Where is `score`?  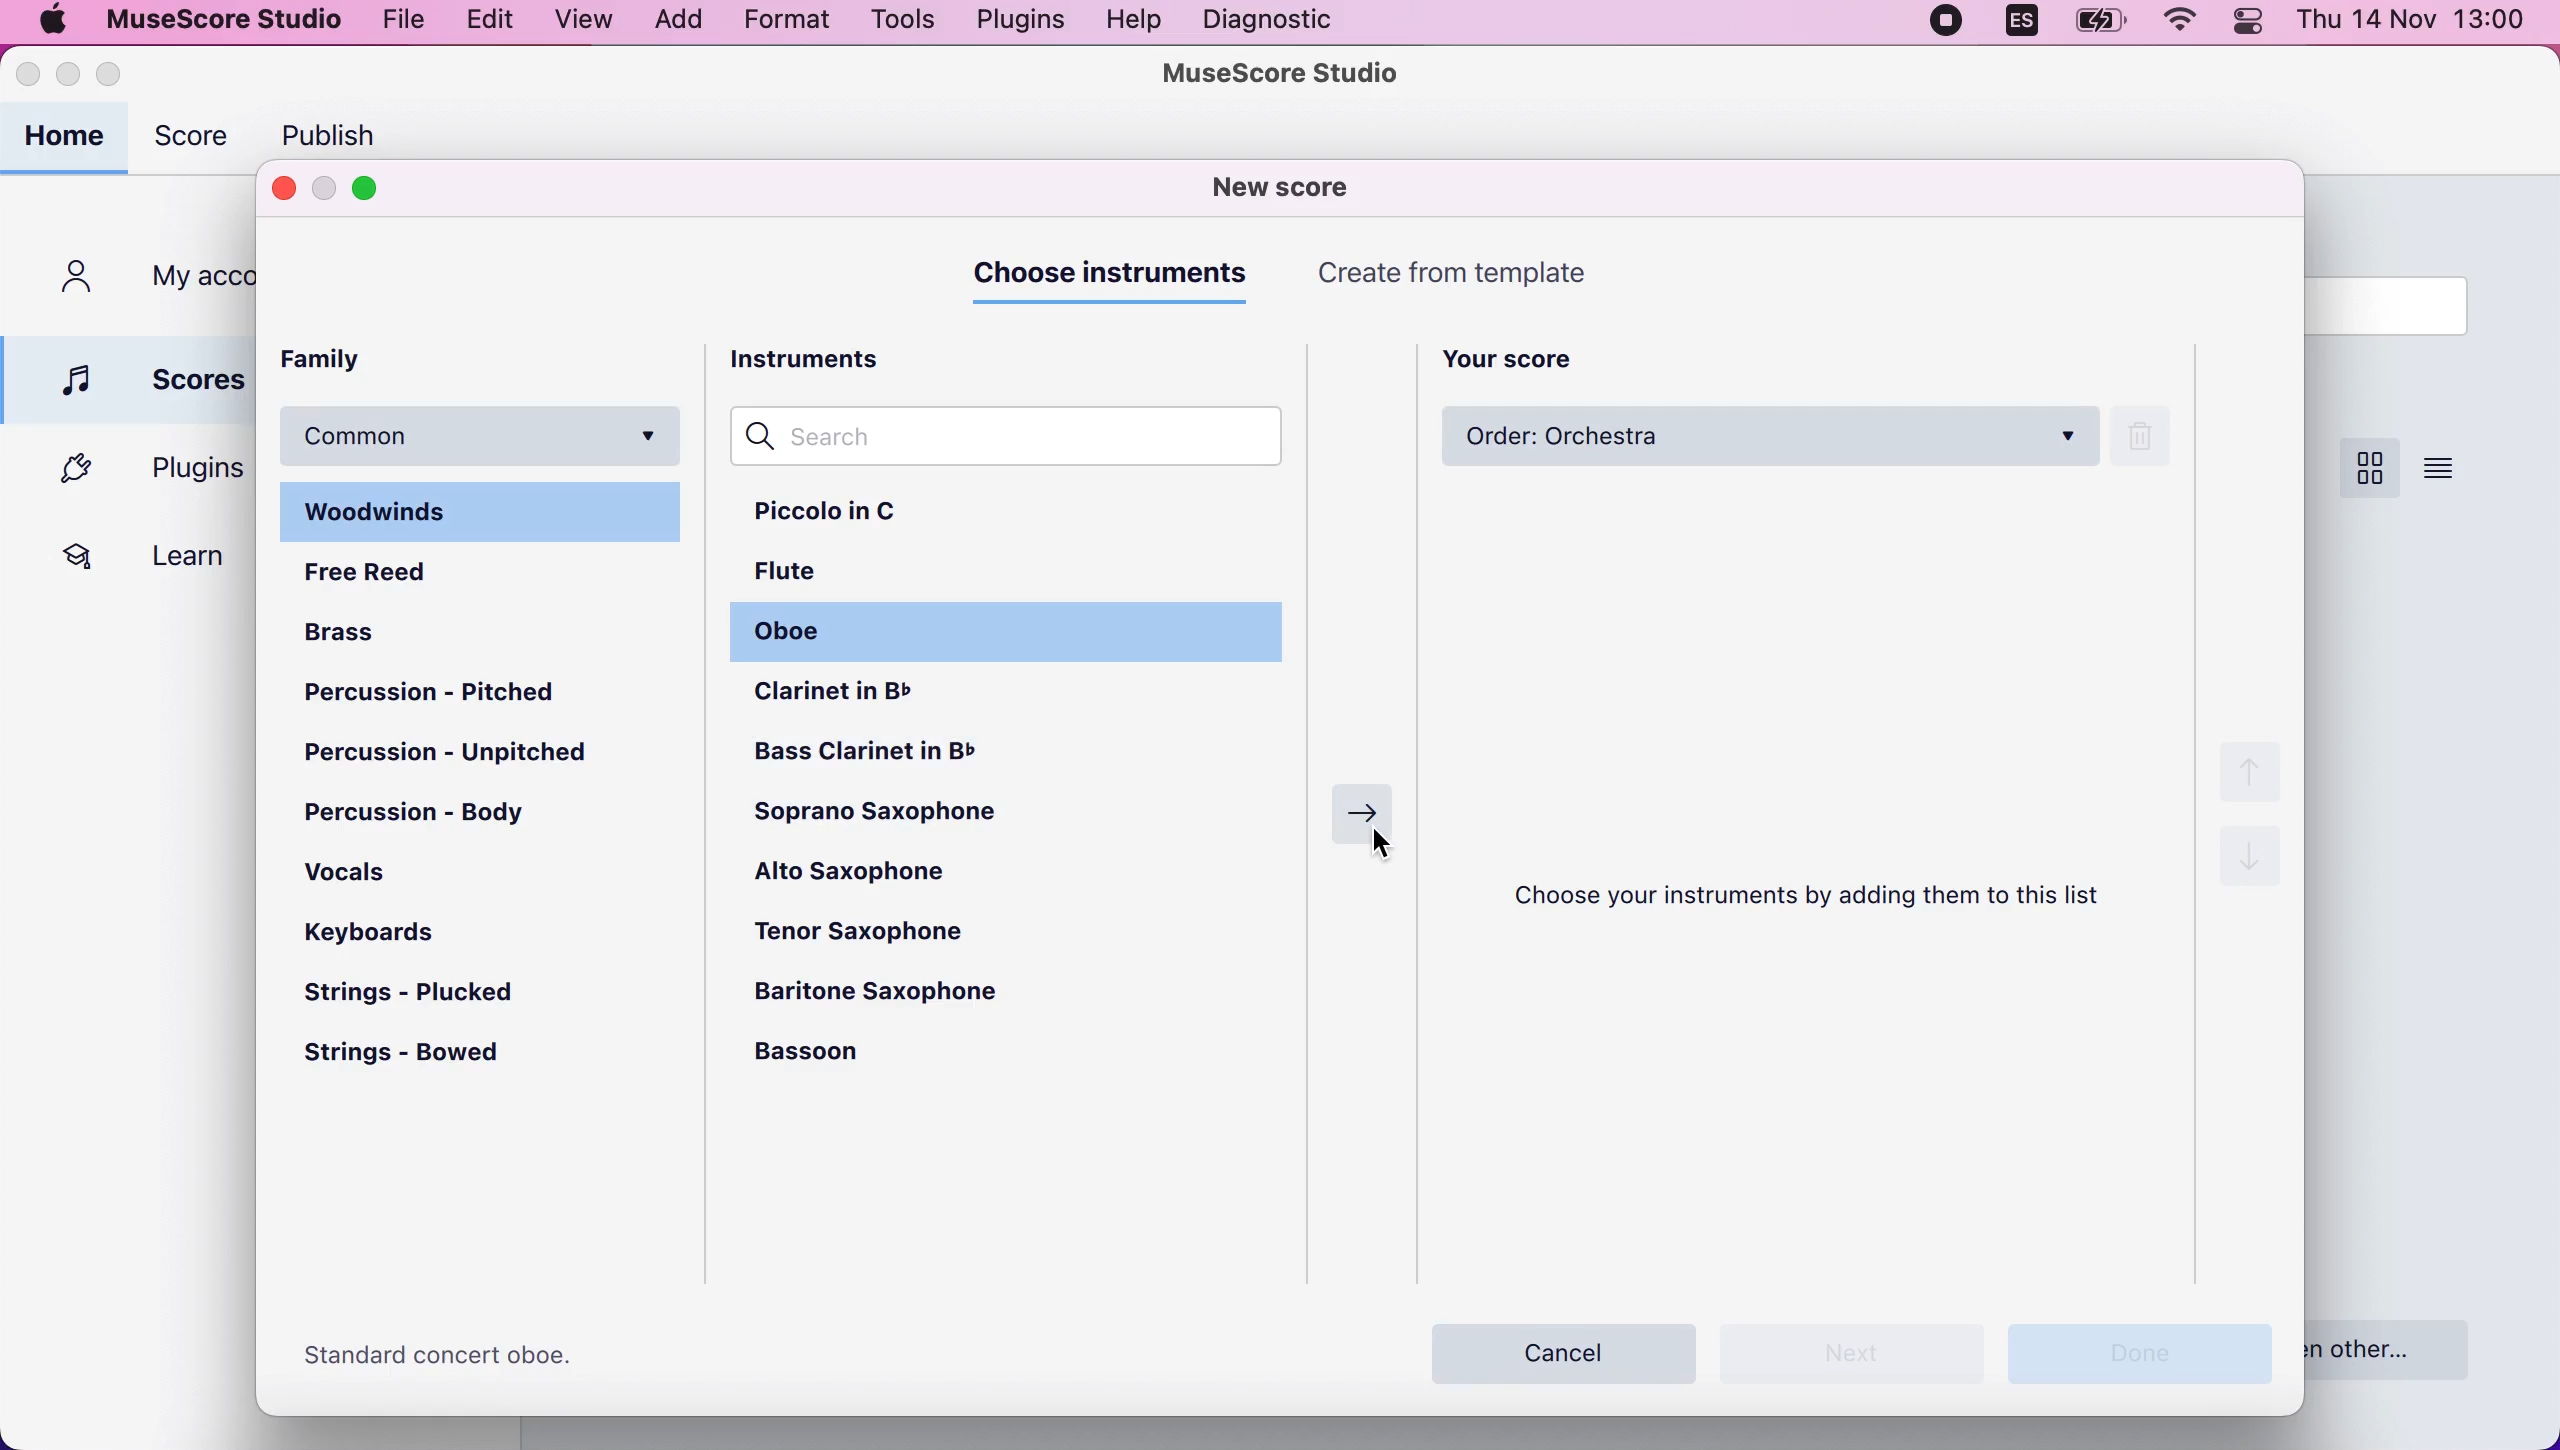 score is located at coordinates (197, 143).